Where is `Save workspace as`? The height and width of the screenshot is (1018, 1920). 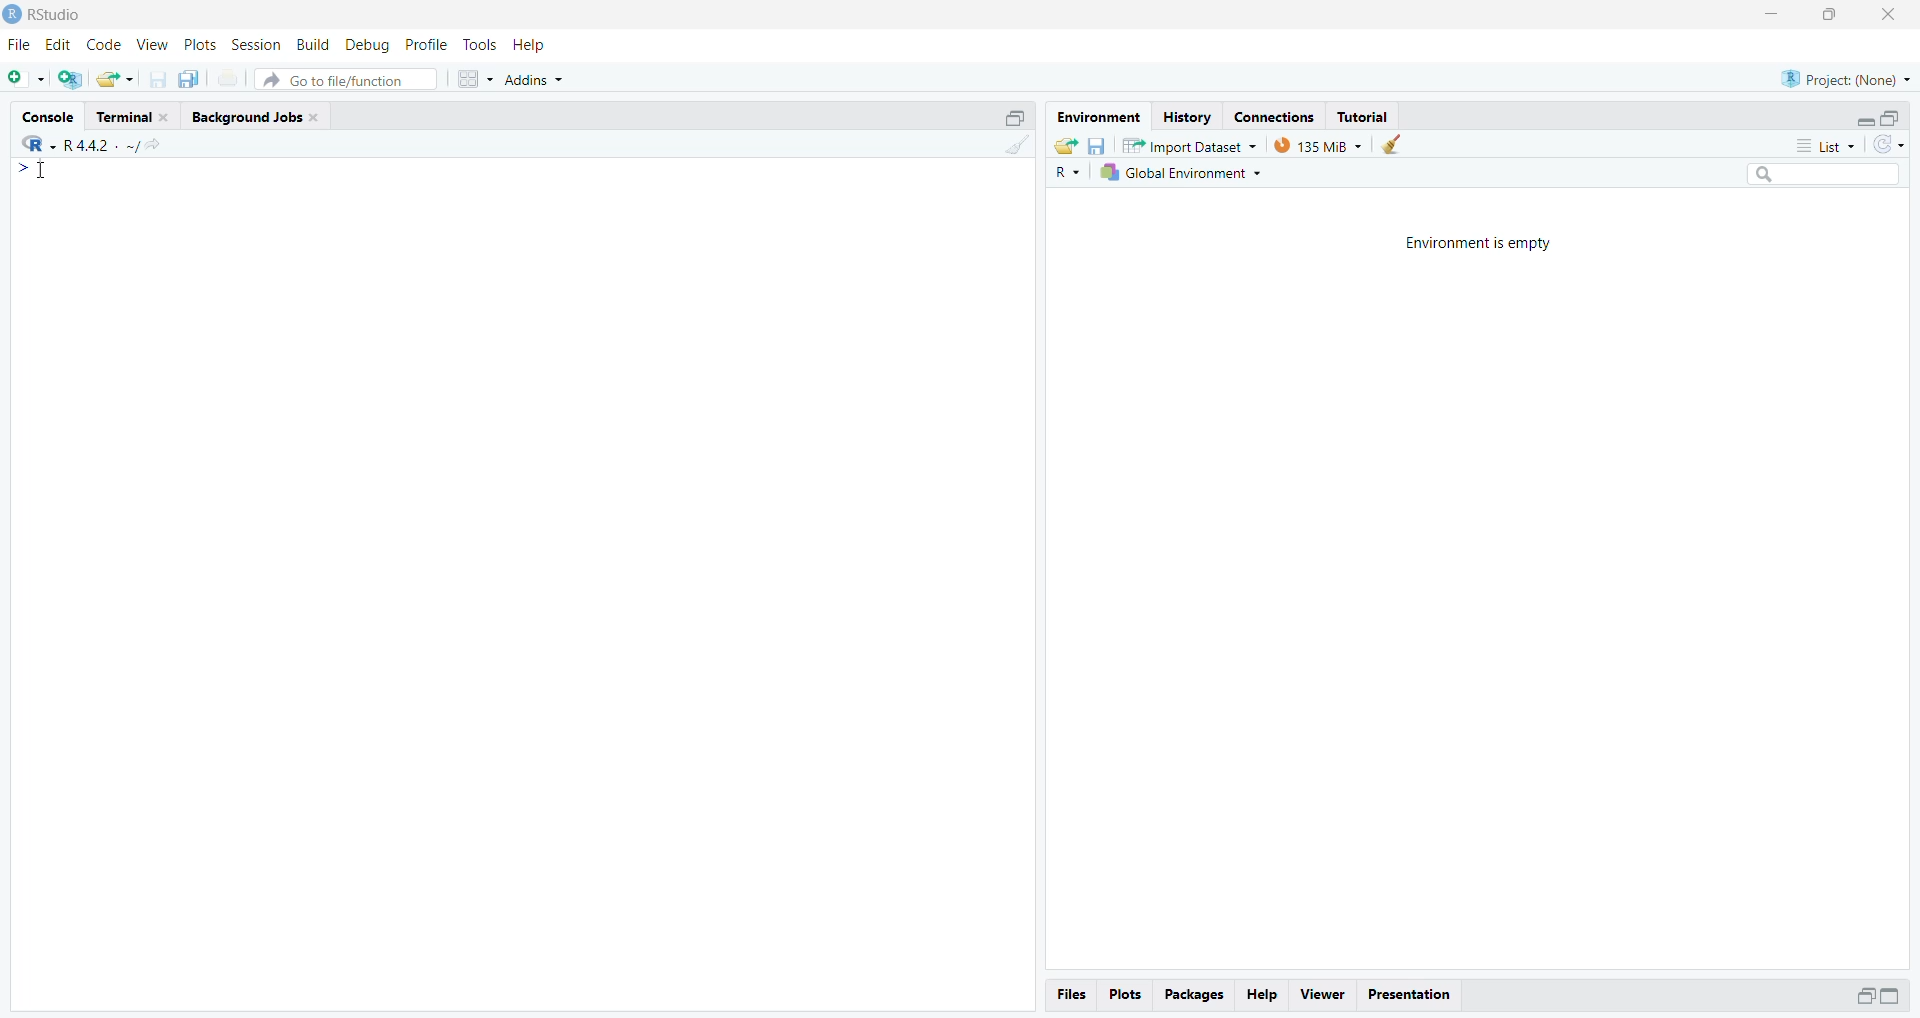 Save workspace as is located at coordinates (1097, 144).